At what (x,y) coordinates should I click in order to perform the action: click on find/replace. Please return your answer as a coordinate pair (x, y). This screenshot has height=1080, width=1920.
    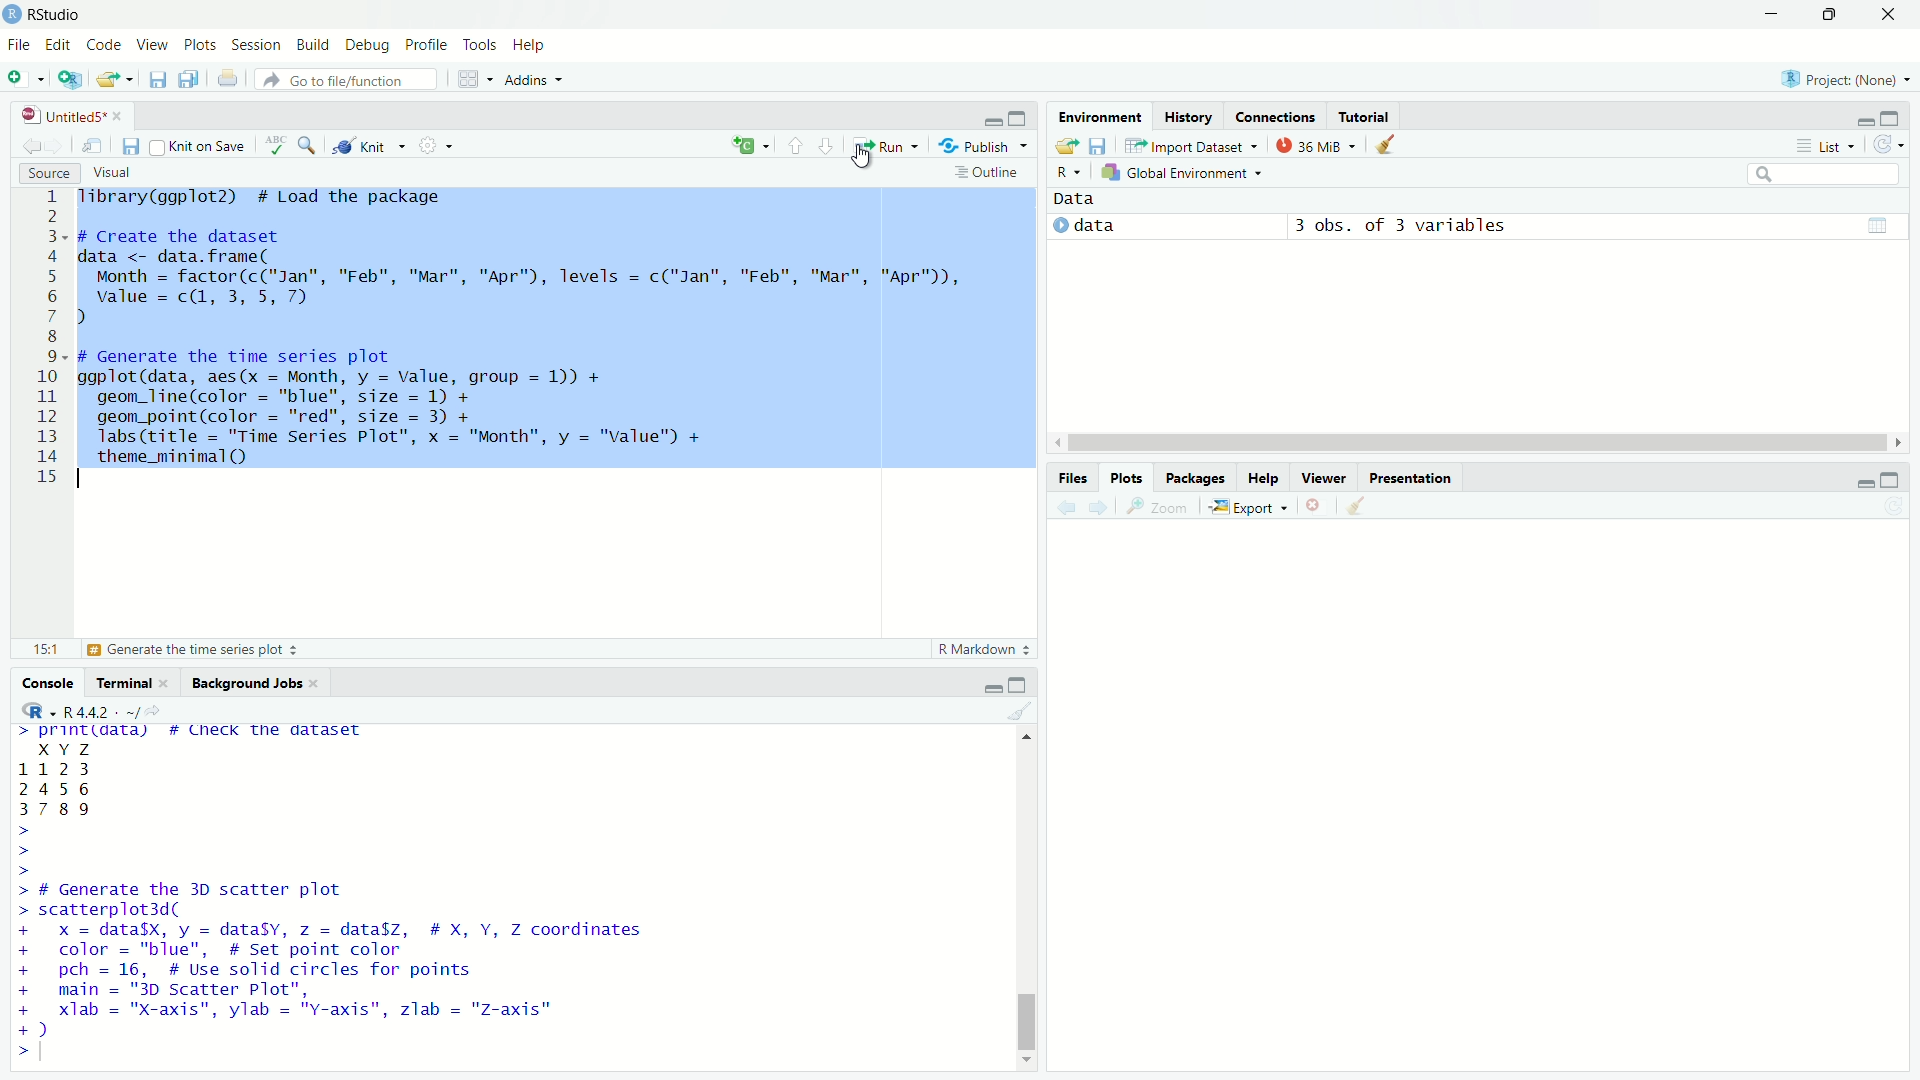
    Looking at the image, I should click on (308, 149).